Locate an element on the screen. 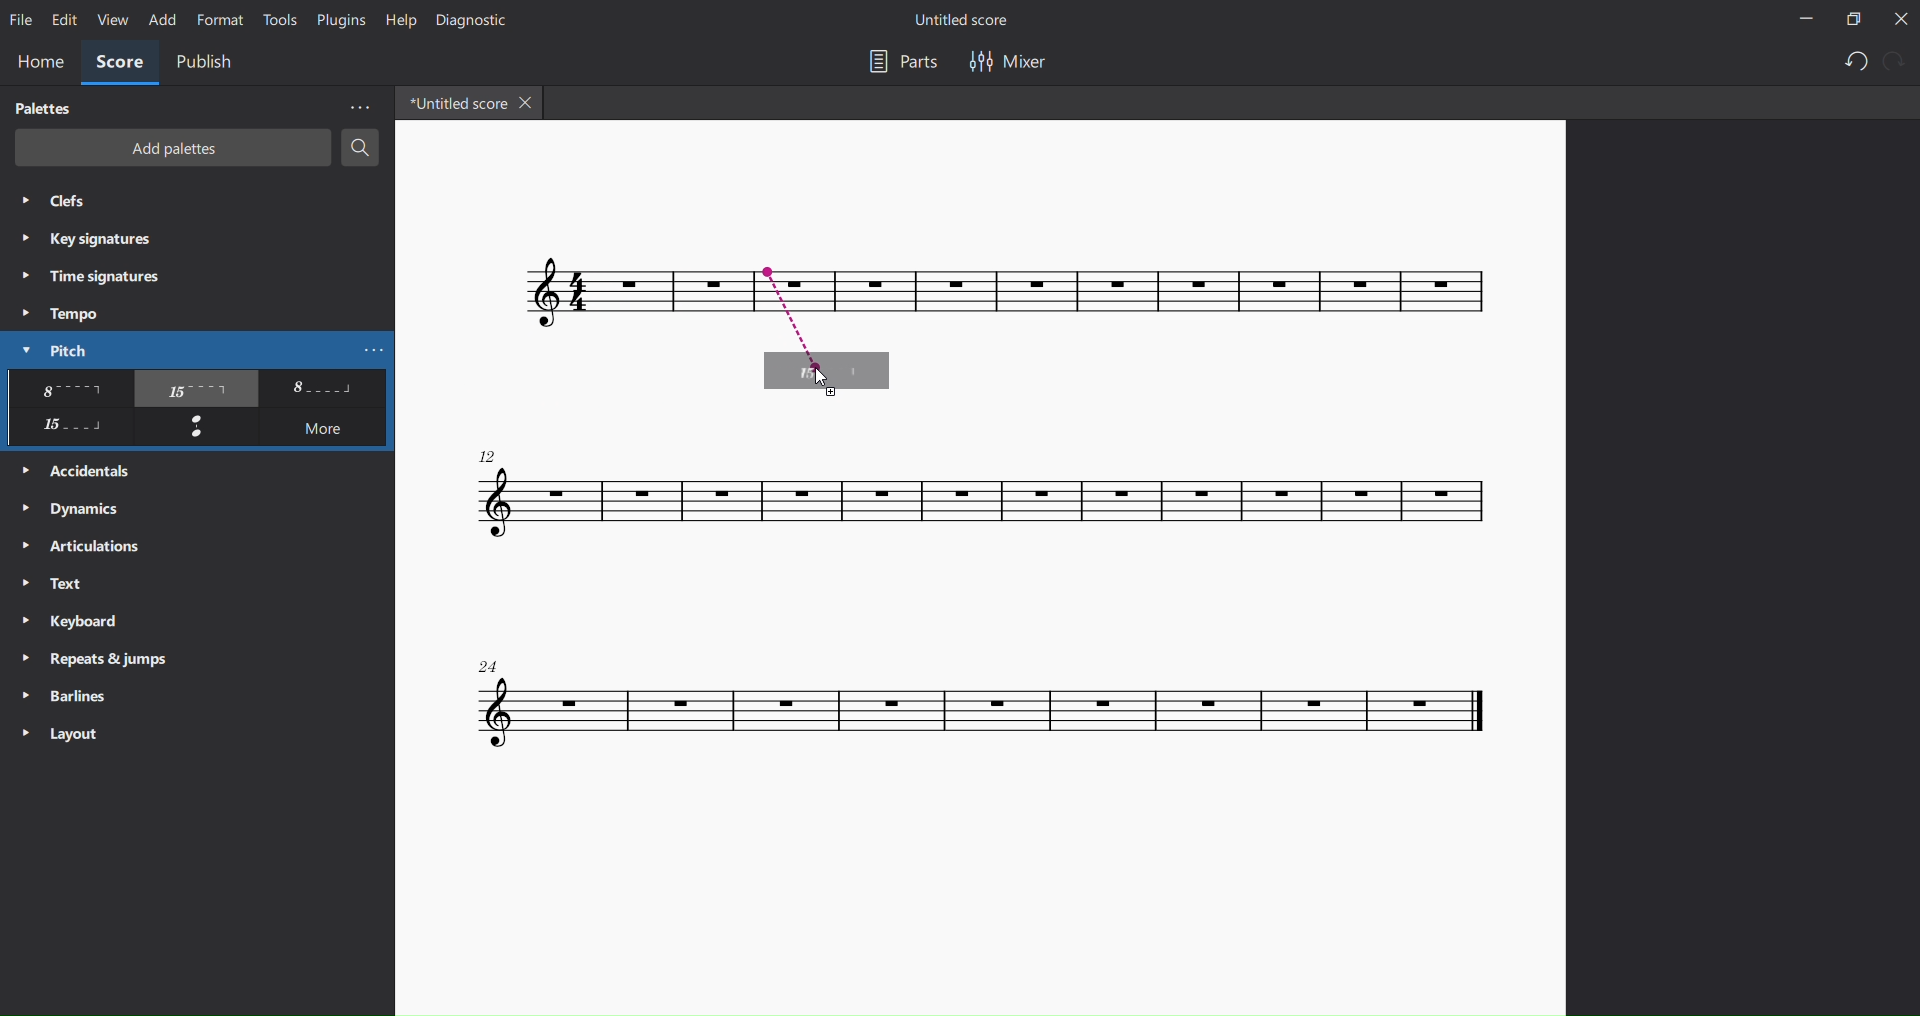 The image size is (1920, 1016). key signatures is located at coordinates (89, 238).